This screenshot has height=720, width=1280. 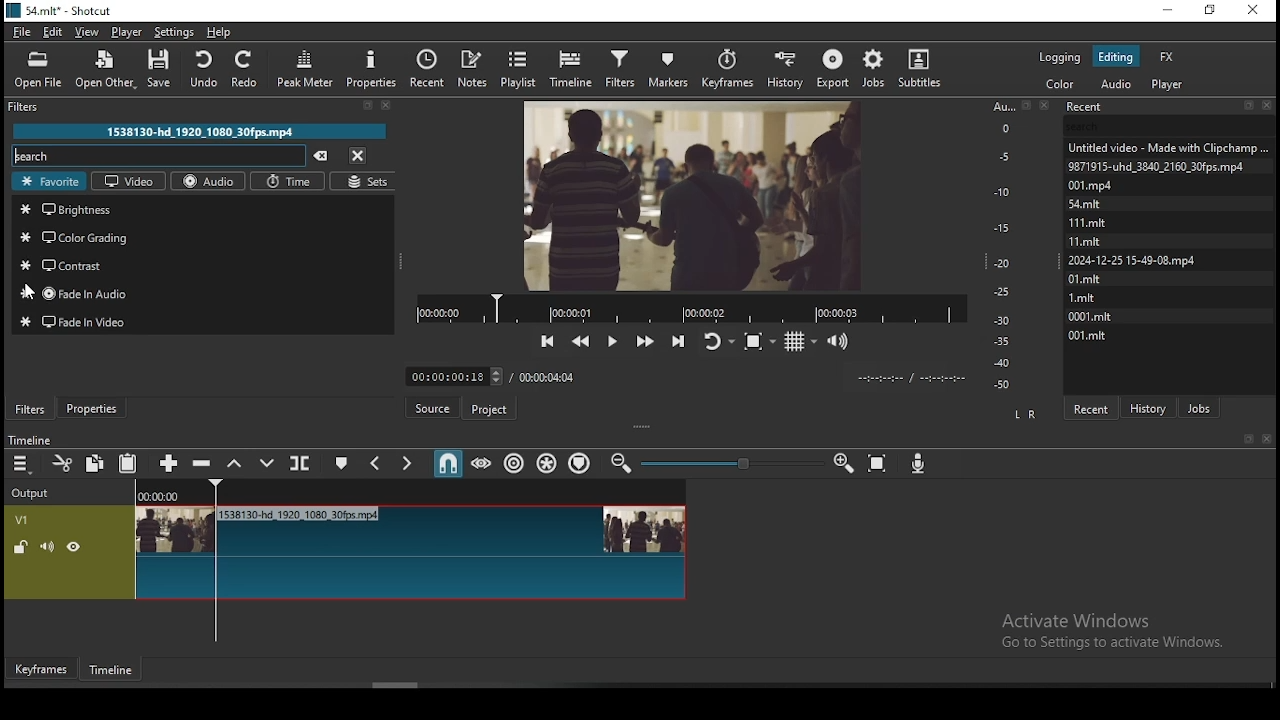 What do you see at coordinates (205, 209) in the screenshot?
I see `brightness` at bounding box center [205, 209].